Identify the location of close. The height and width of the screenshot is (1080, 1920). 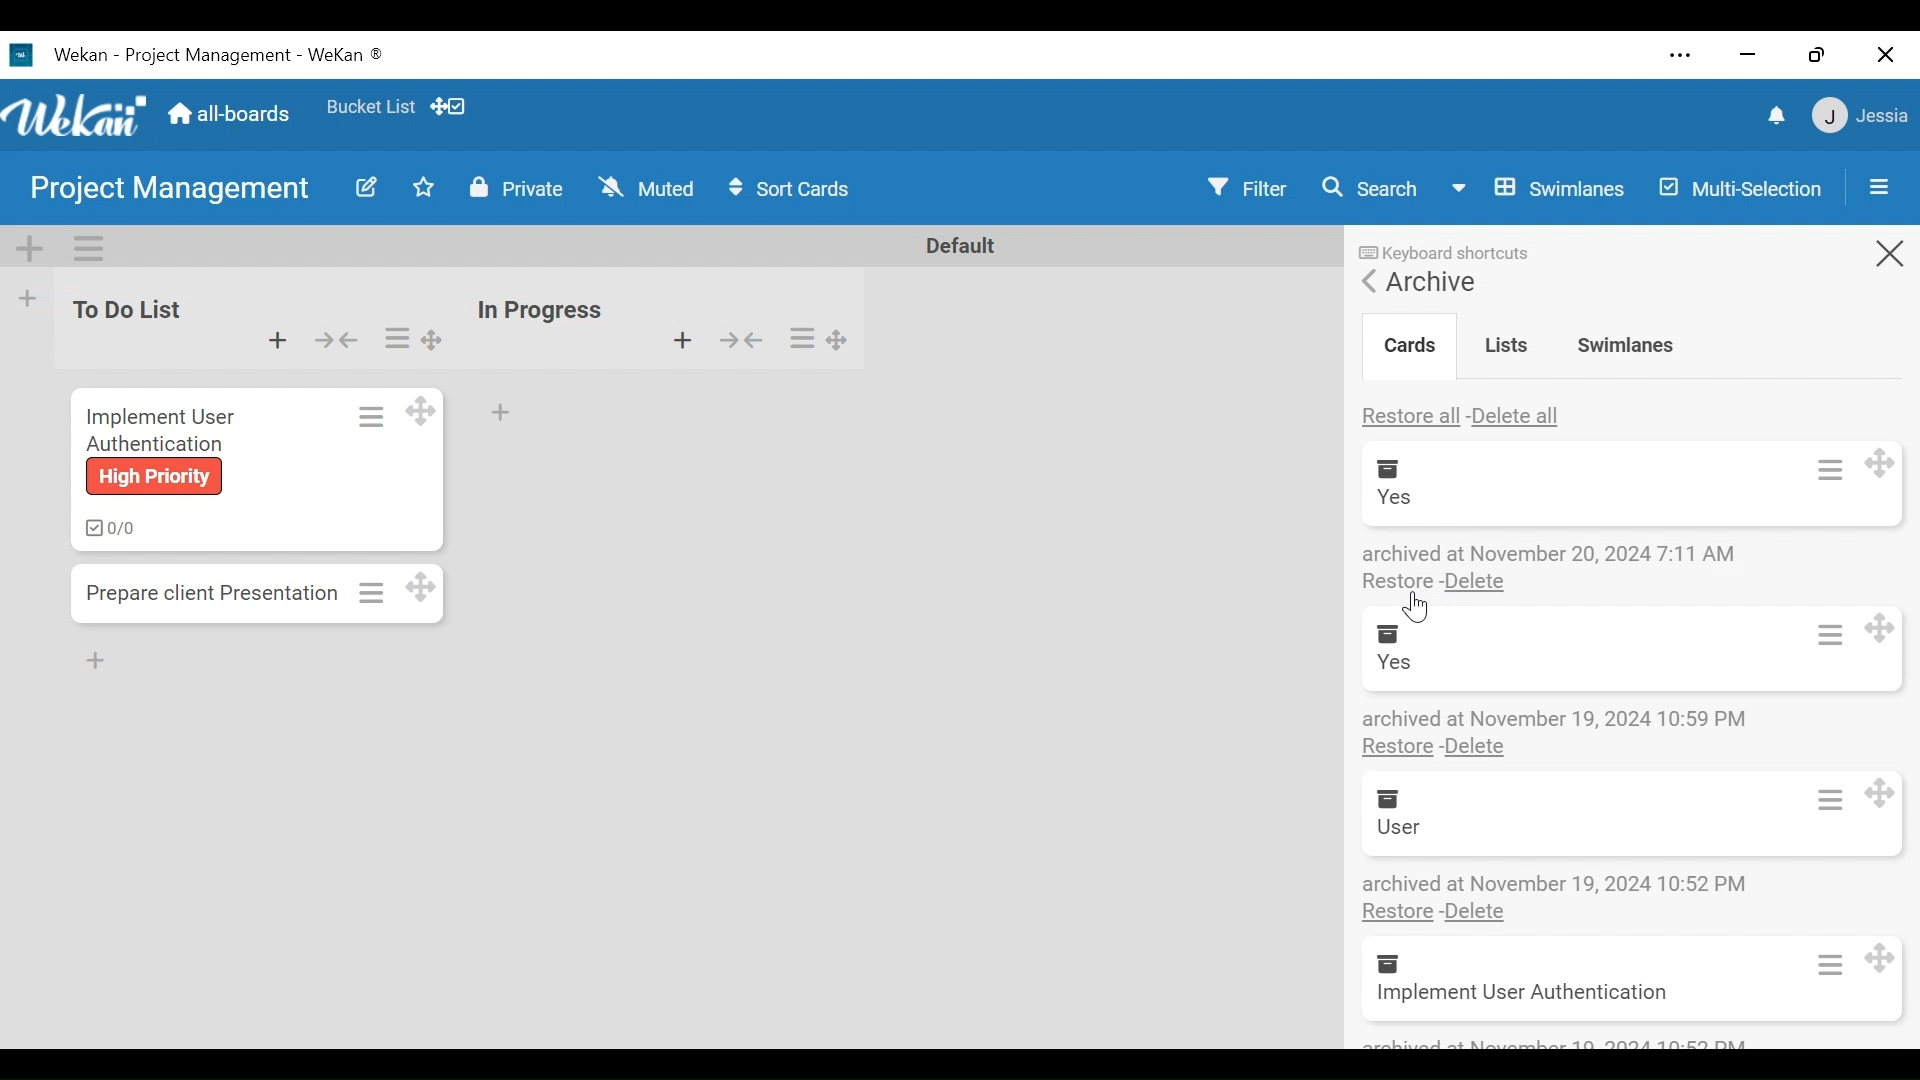
(1886, 56).